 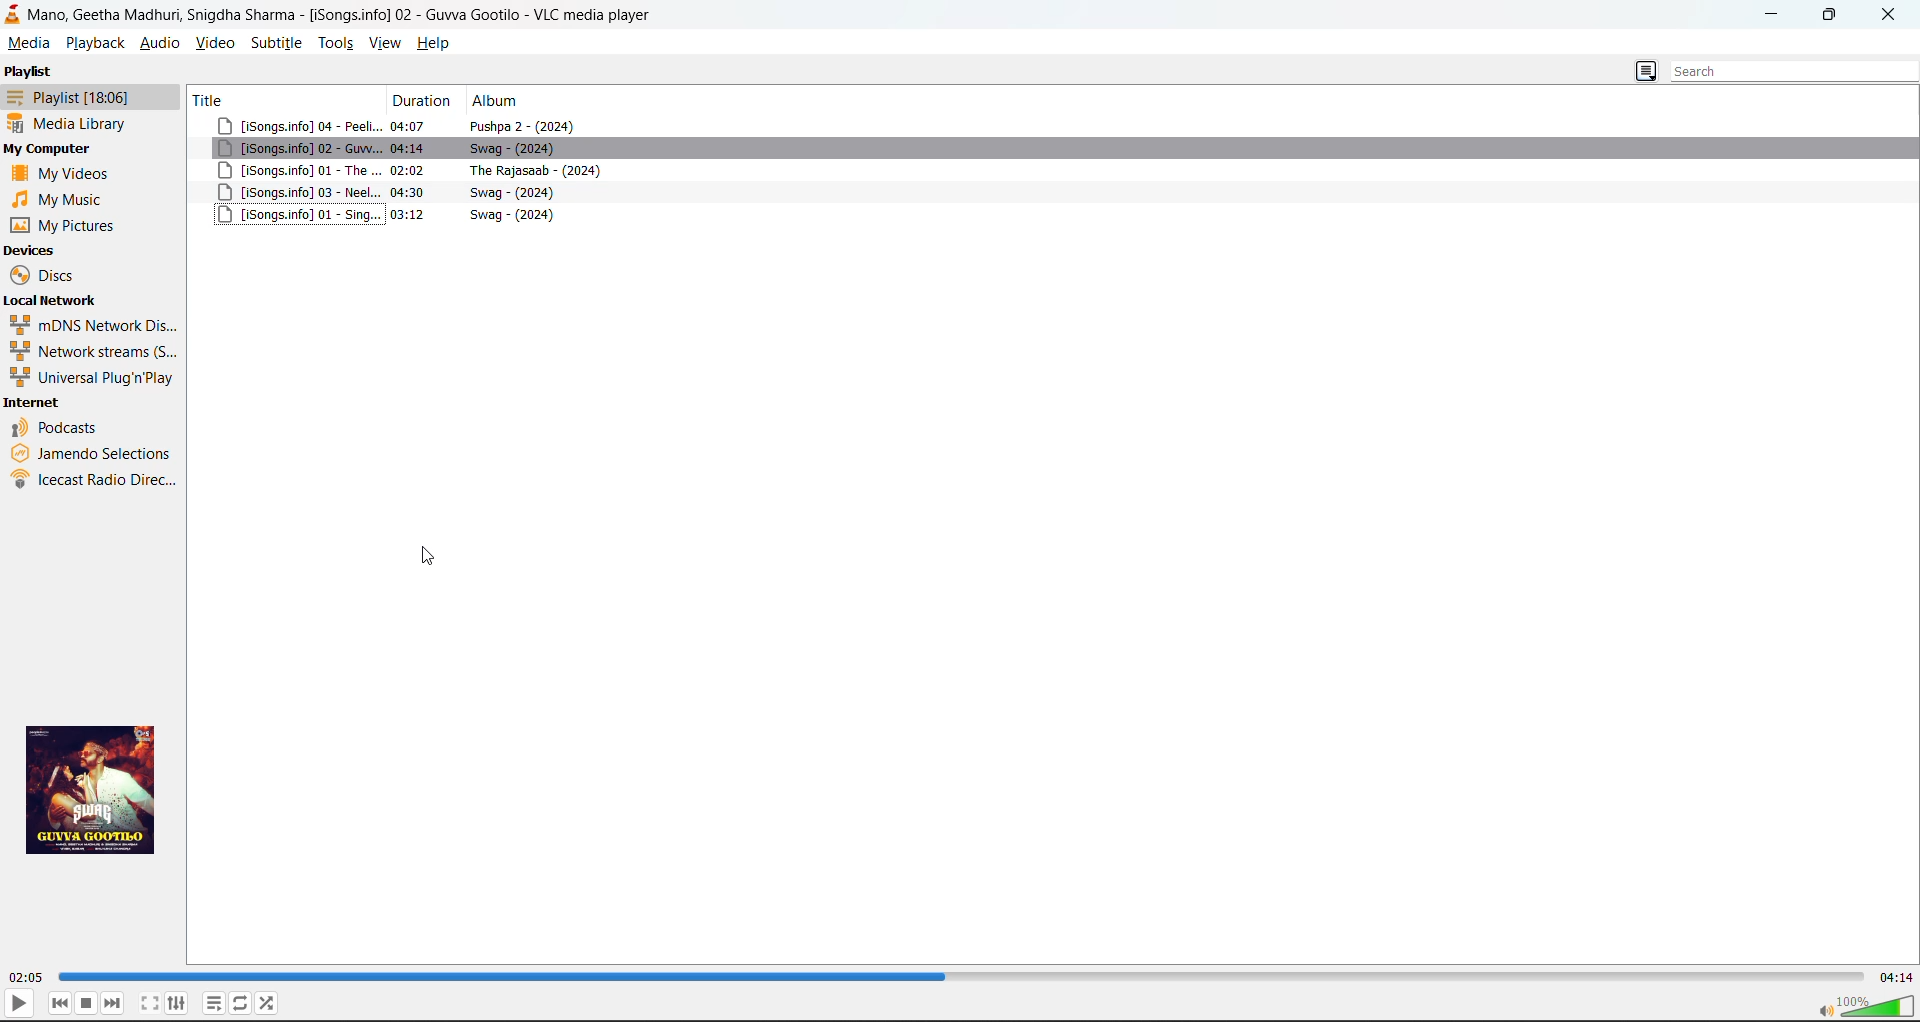 I want to click on toggle loop, so click(x=241, y=1002).